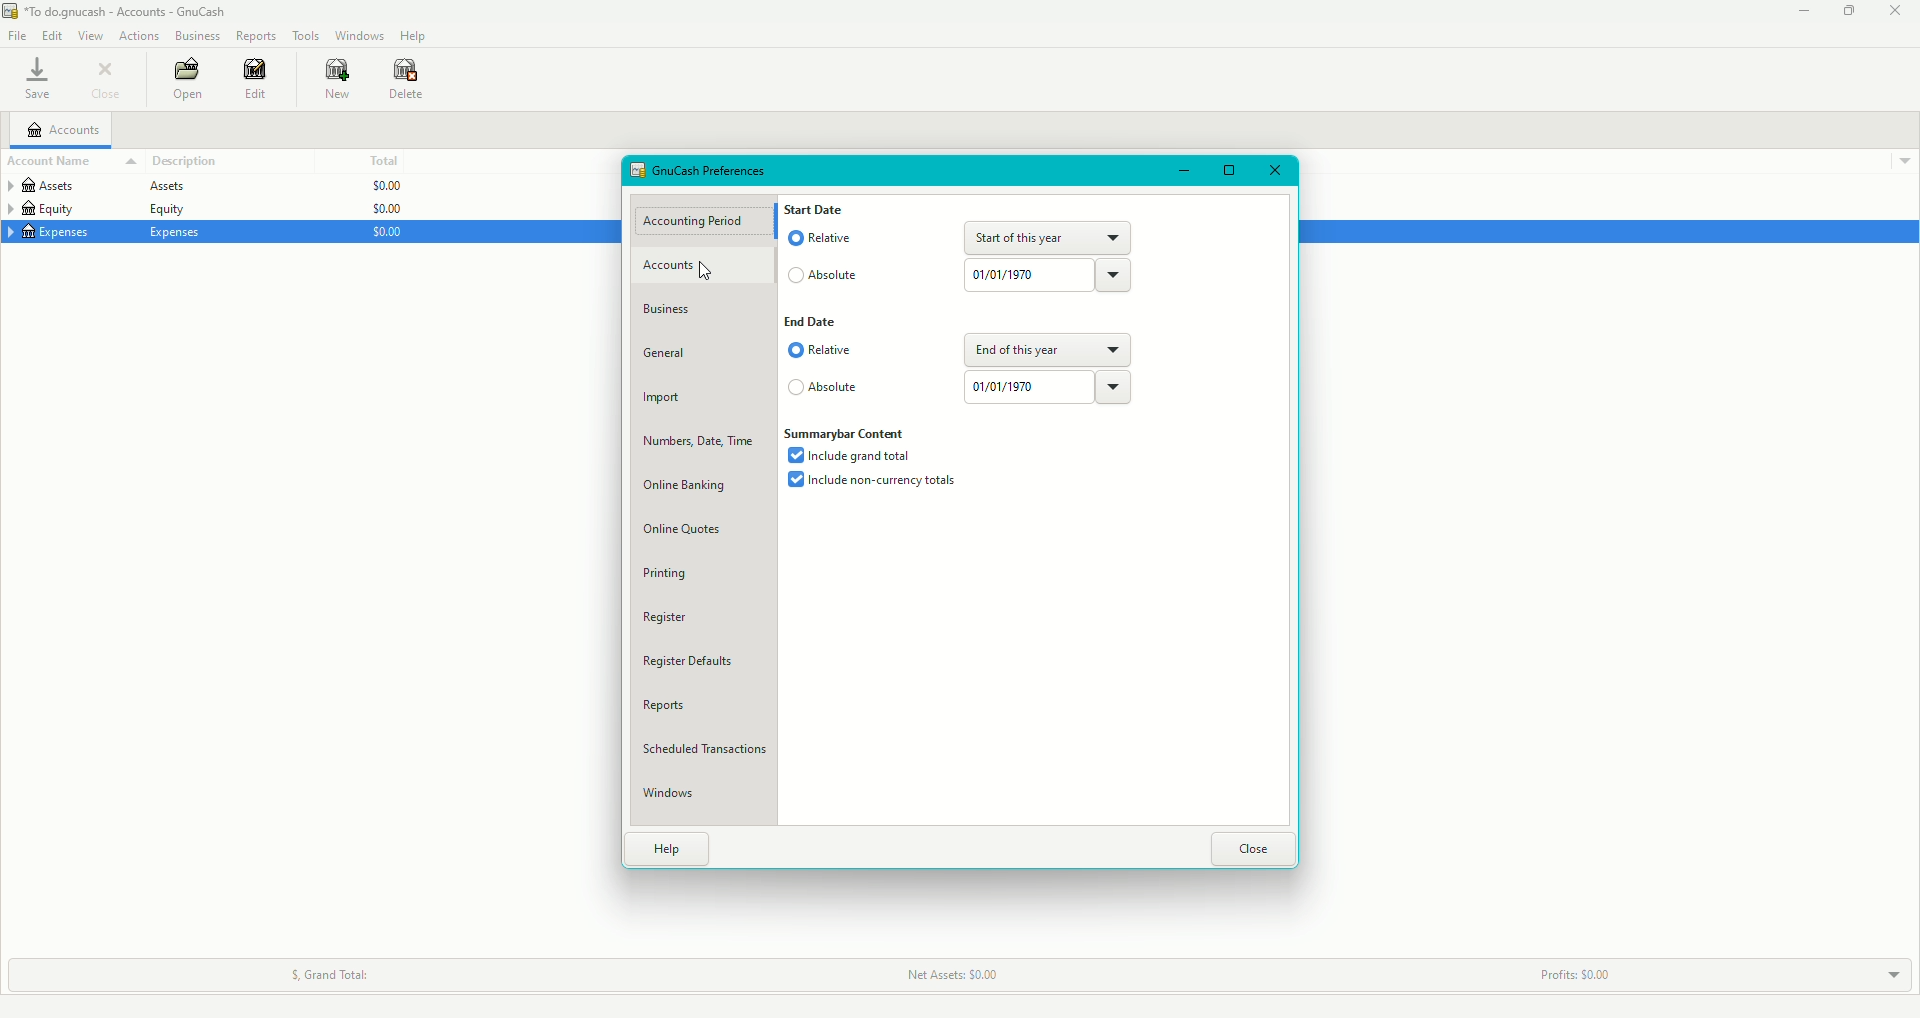  What do you see at coordinates (713, 276) in the screenshot?
I see `cursor` at bounding box center [713, 276].